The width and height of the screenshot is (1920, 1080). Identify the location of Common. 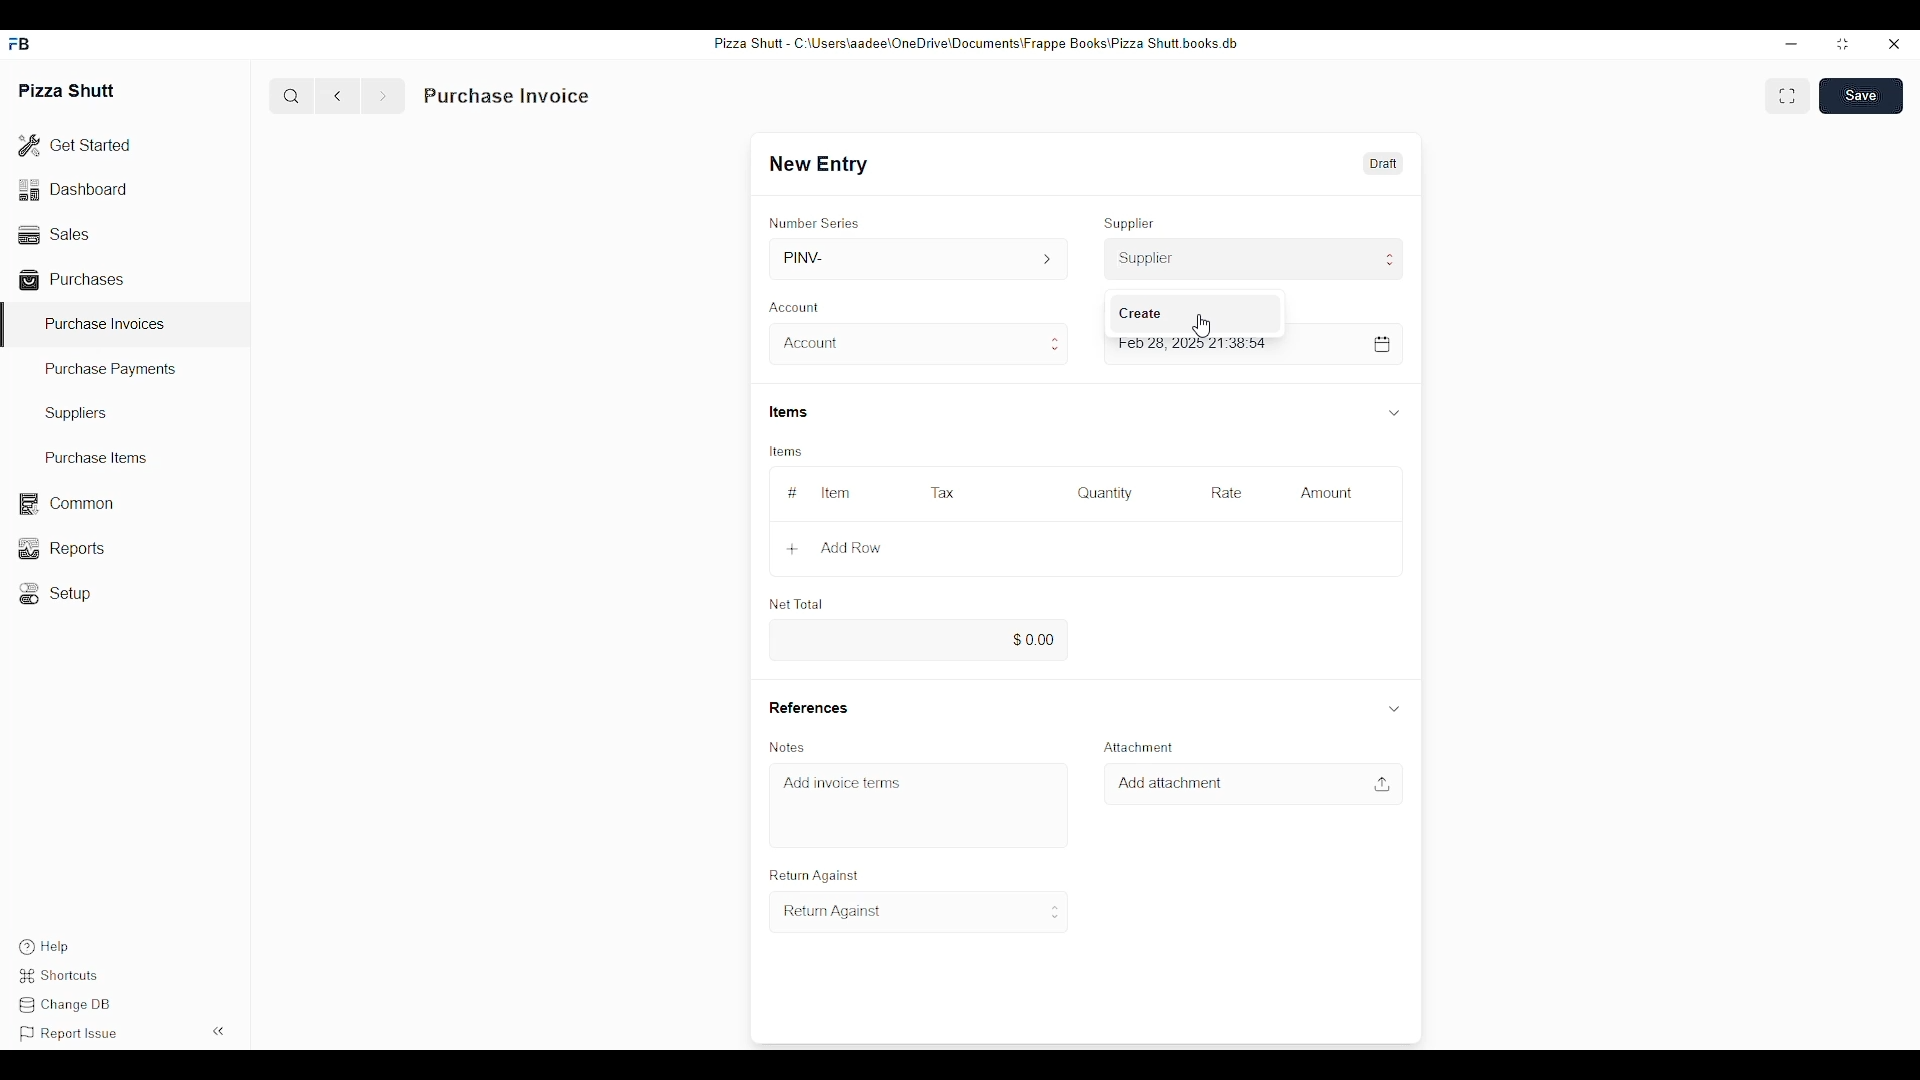
(65, 504).